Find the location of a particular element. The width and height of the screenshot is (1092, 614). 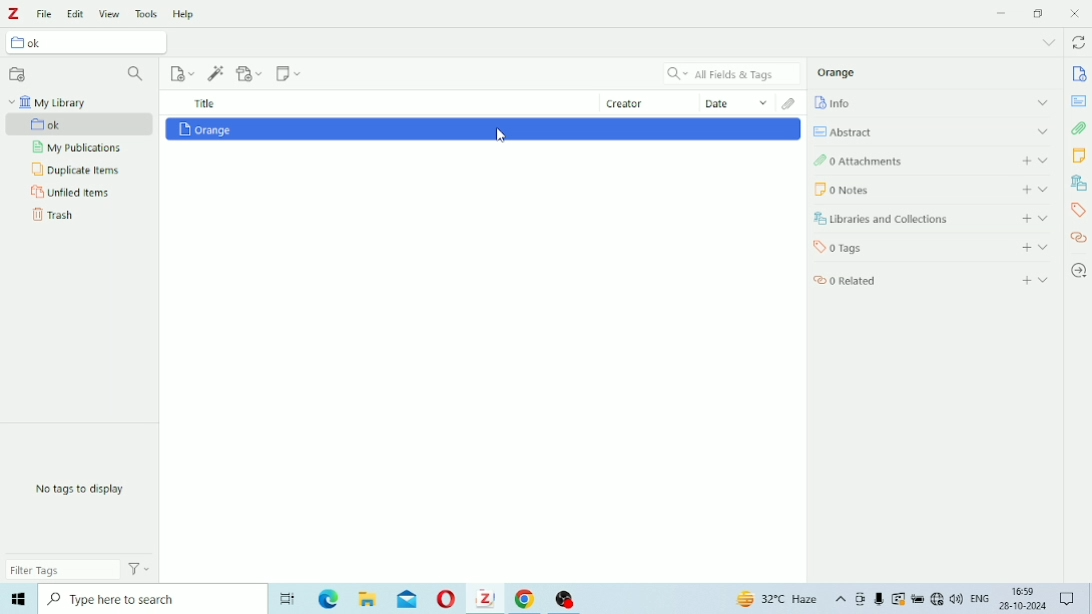

26-10-2024 is located at coordinates (1026, 605).